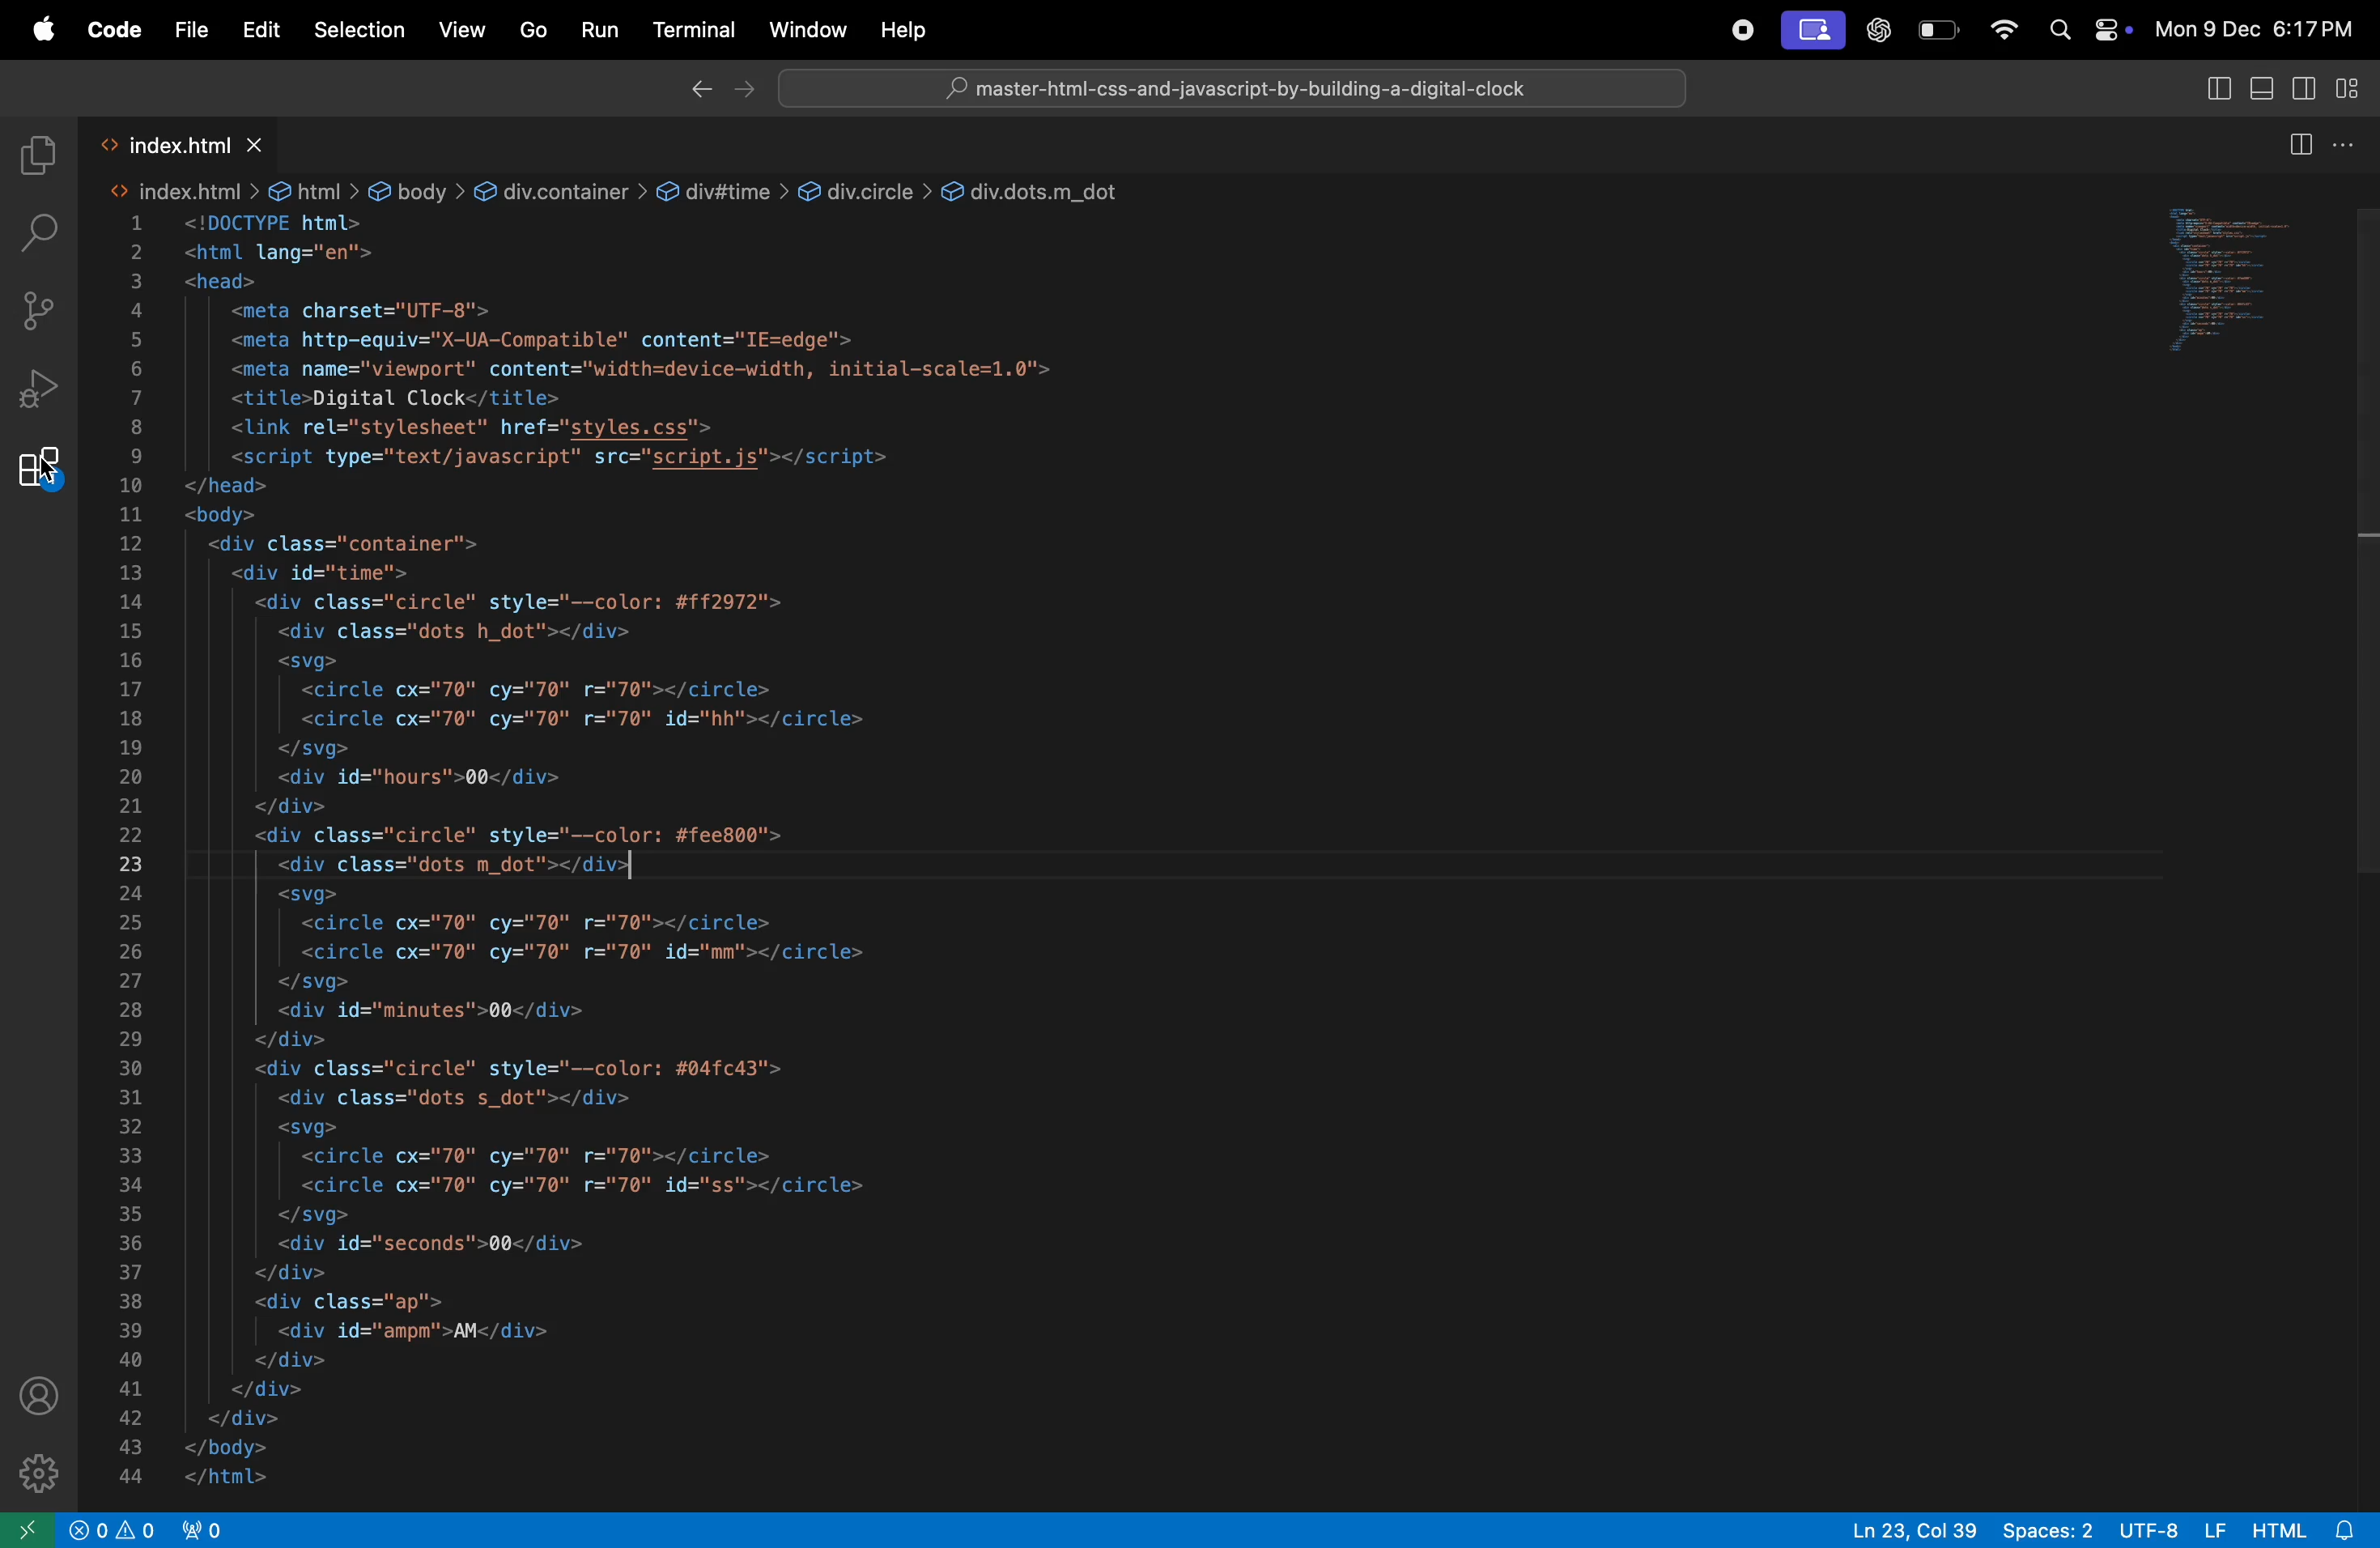  I want to click on toggle secondary side bar, so click(2214, 87).